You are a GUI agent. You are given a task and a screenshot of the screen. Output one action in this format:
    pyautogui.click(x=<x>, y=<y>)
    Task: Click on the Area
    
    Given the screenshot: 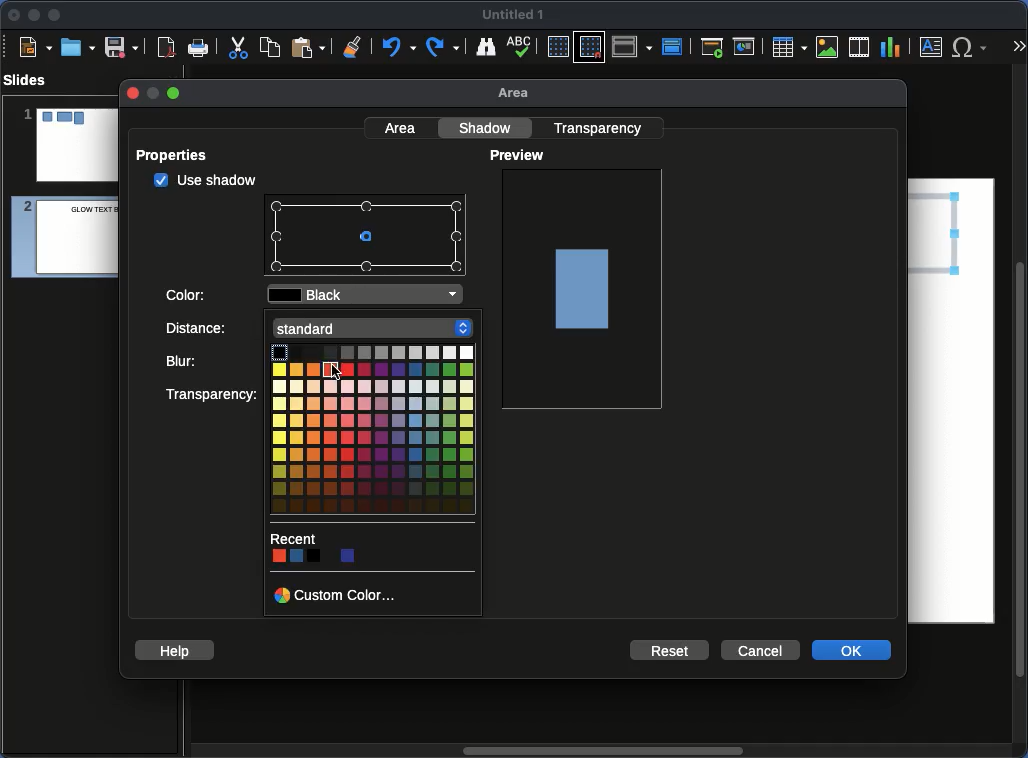 What is the action you would take?
    pyautogui.click(x=519, y=94)
    